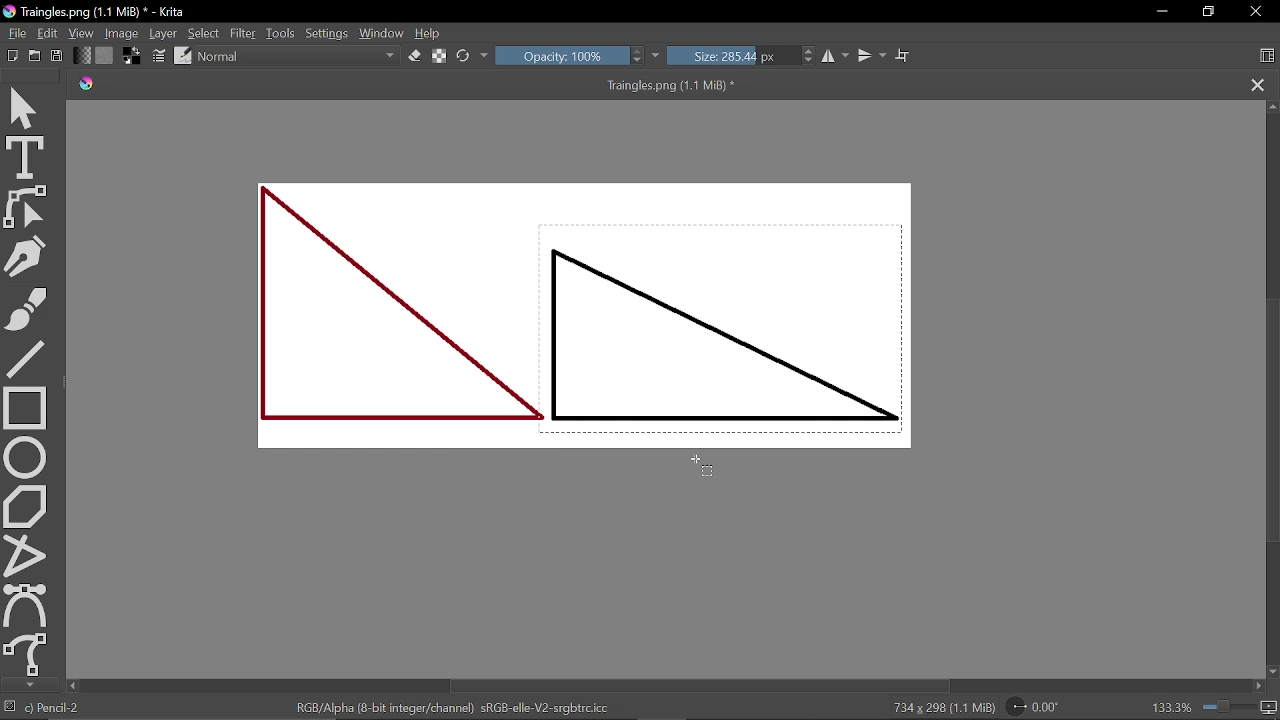  I want to click on Text tool, so click(26, 157).